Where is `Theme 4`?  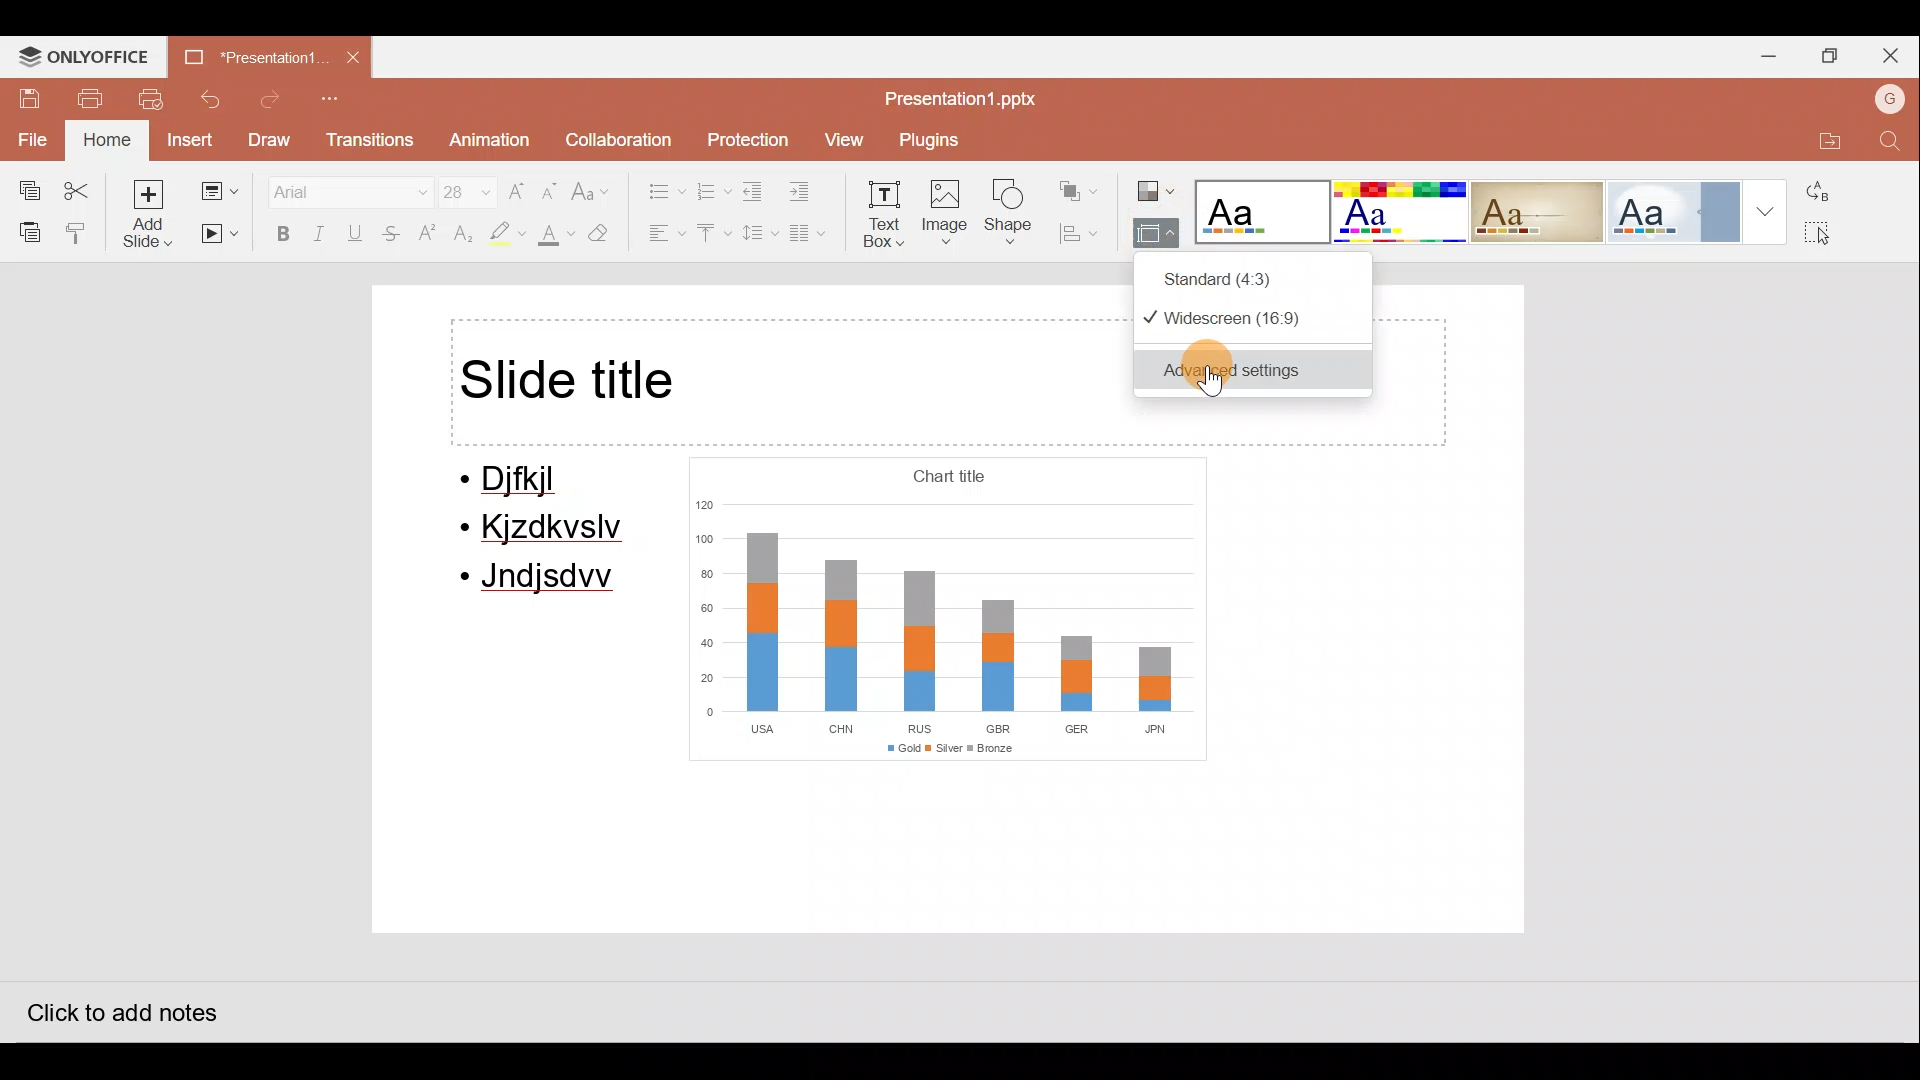
Theme 4 is located at coordinates (1679, 211).